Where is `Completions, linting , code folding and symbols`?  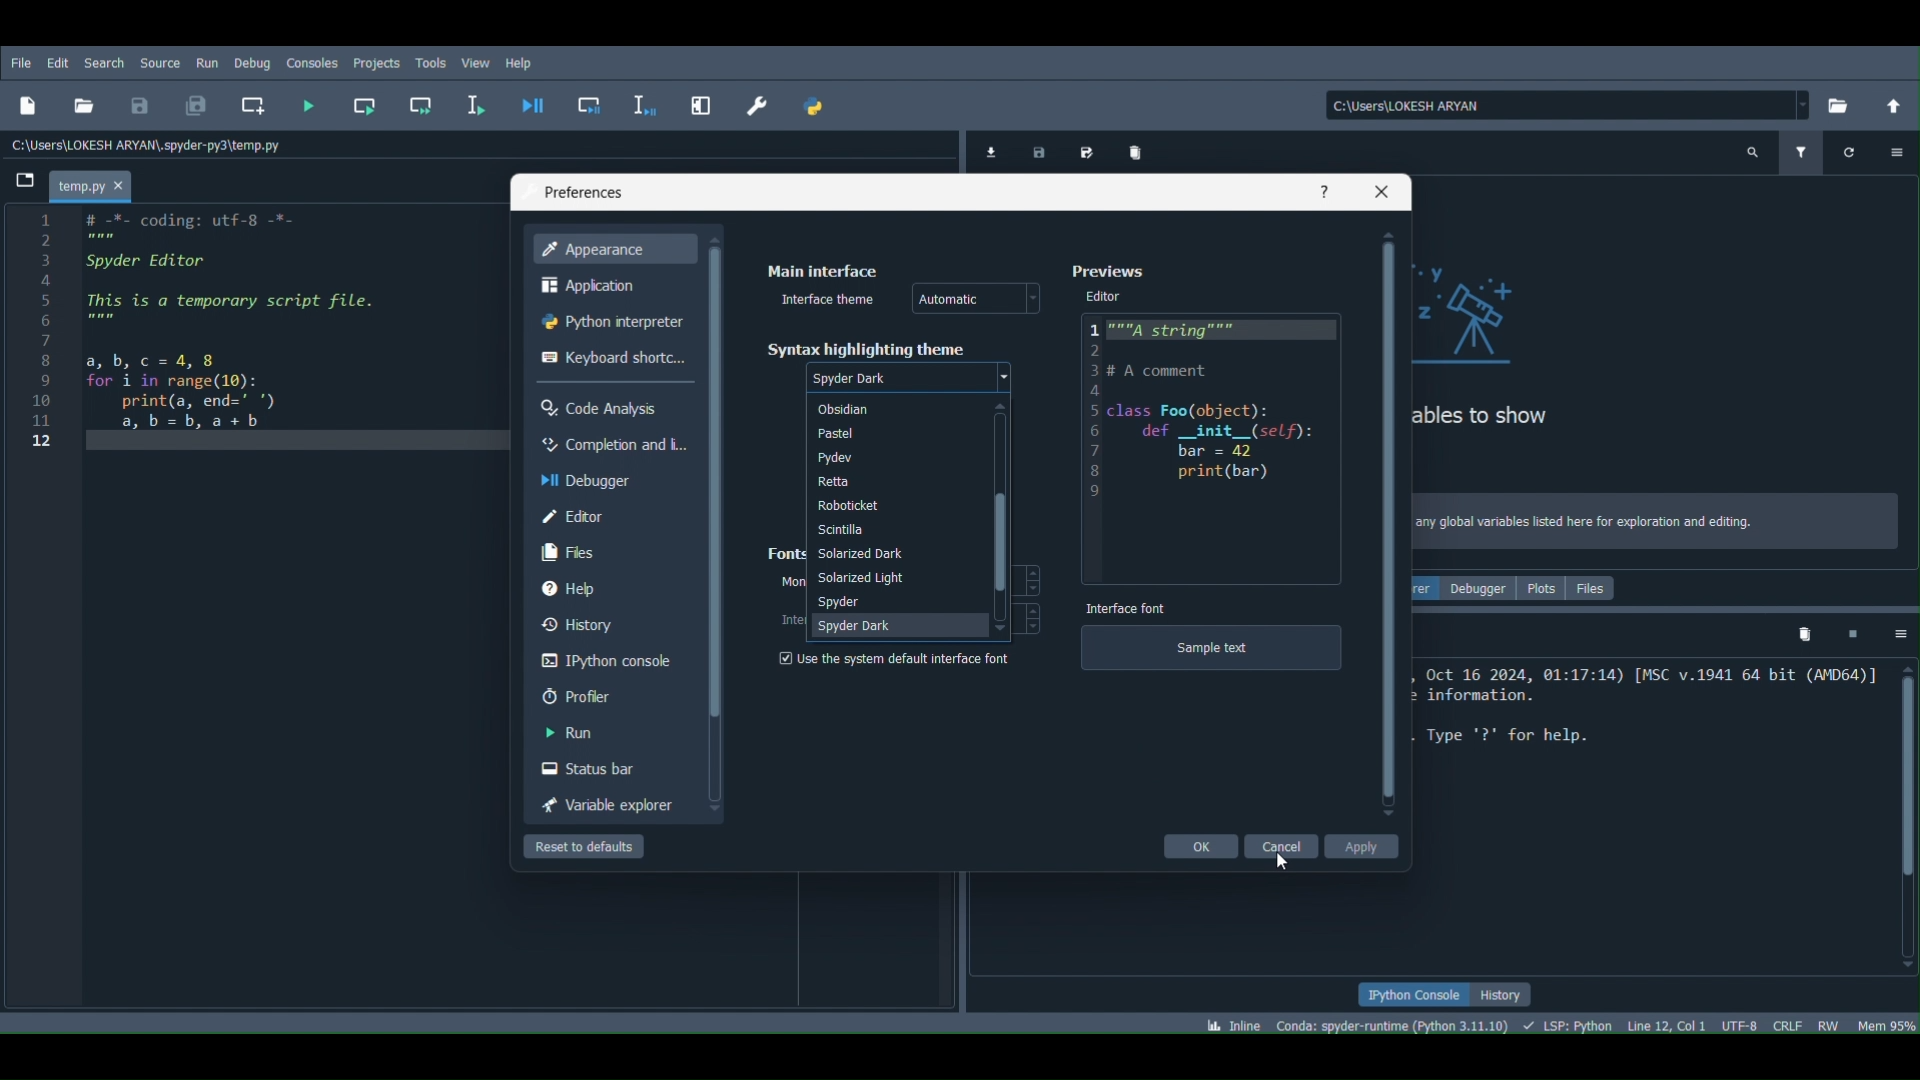 Completions, linting , code folding and symbols is located at coordinates (1572, 1024).